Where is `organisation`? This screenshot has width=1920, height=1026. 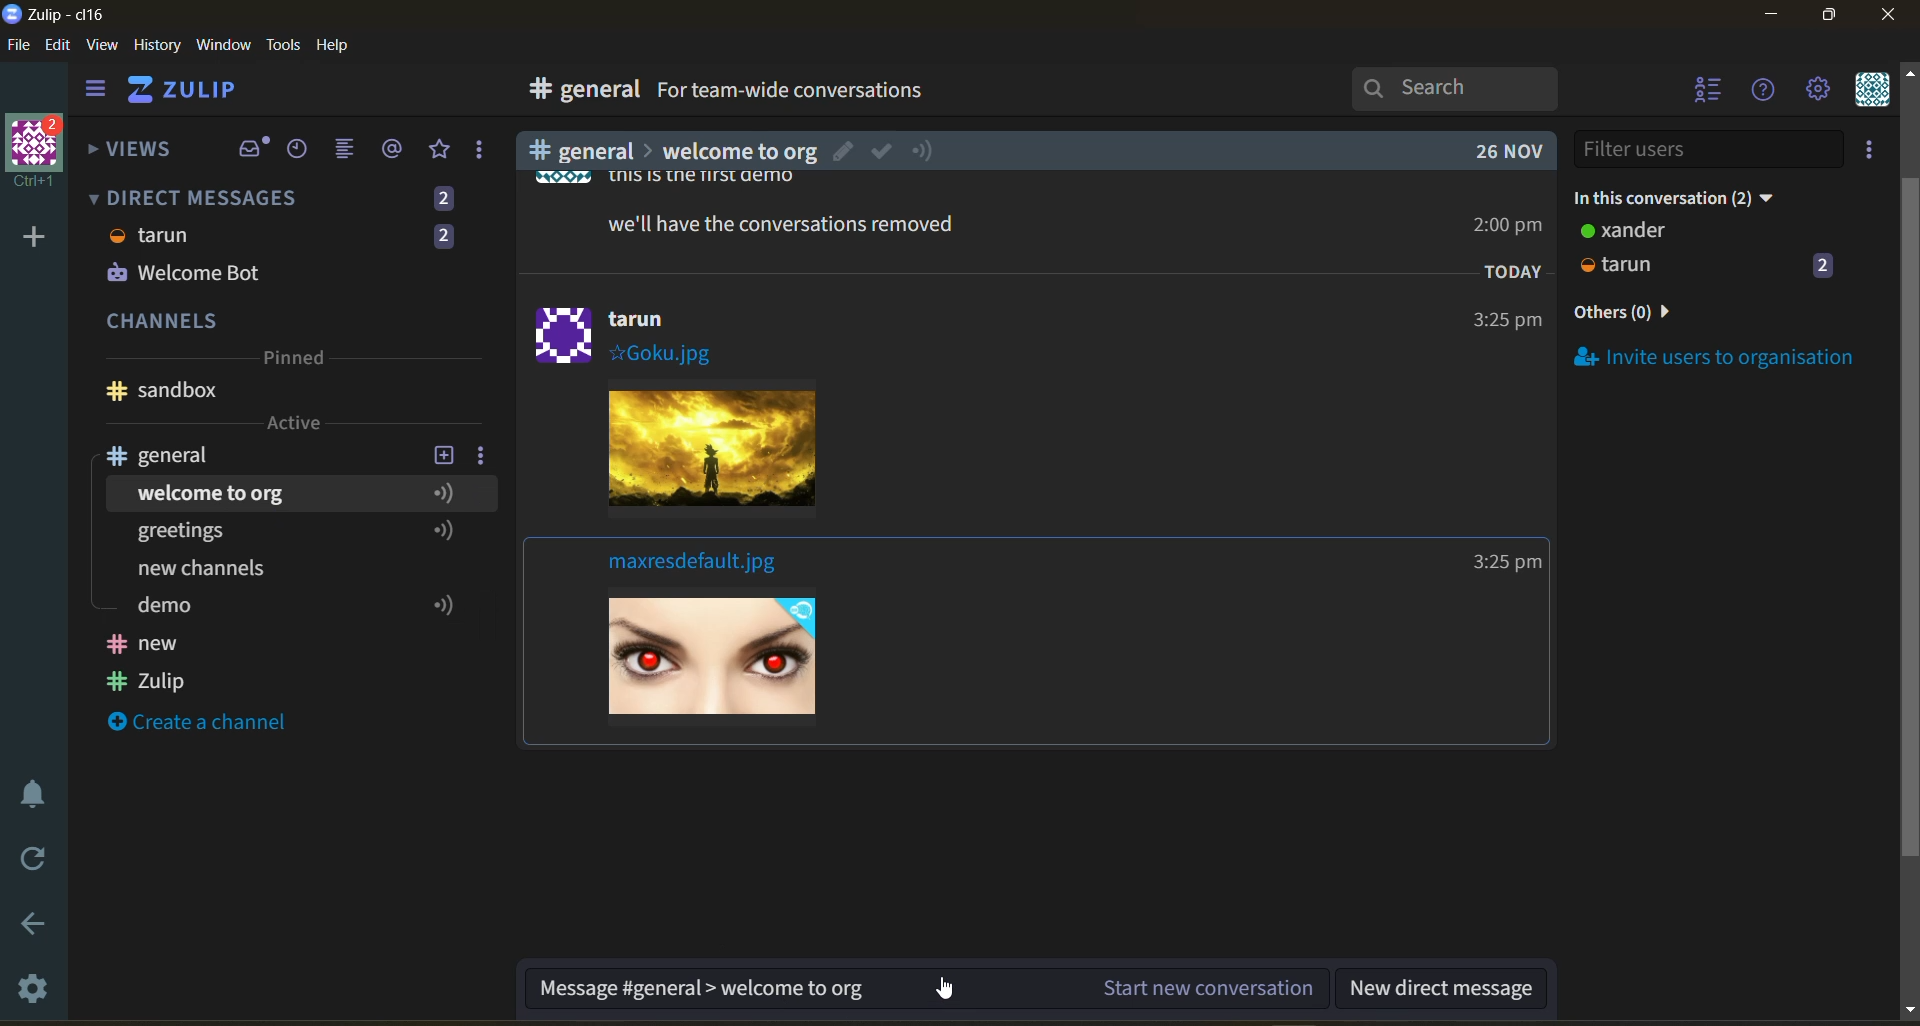
organisation is located at coordinates (40, 153).